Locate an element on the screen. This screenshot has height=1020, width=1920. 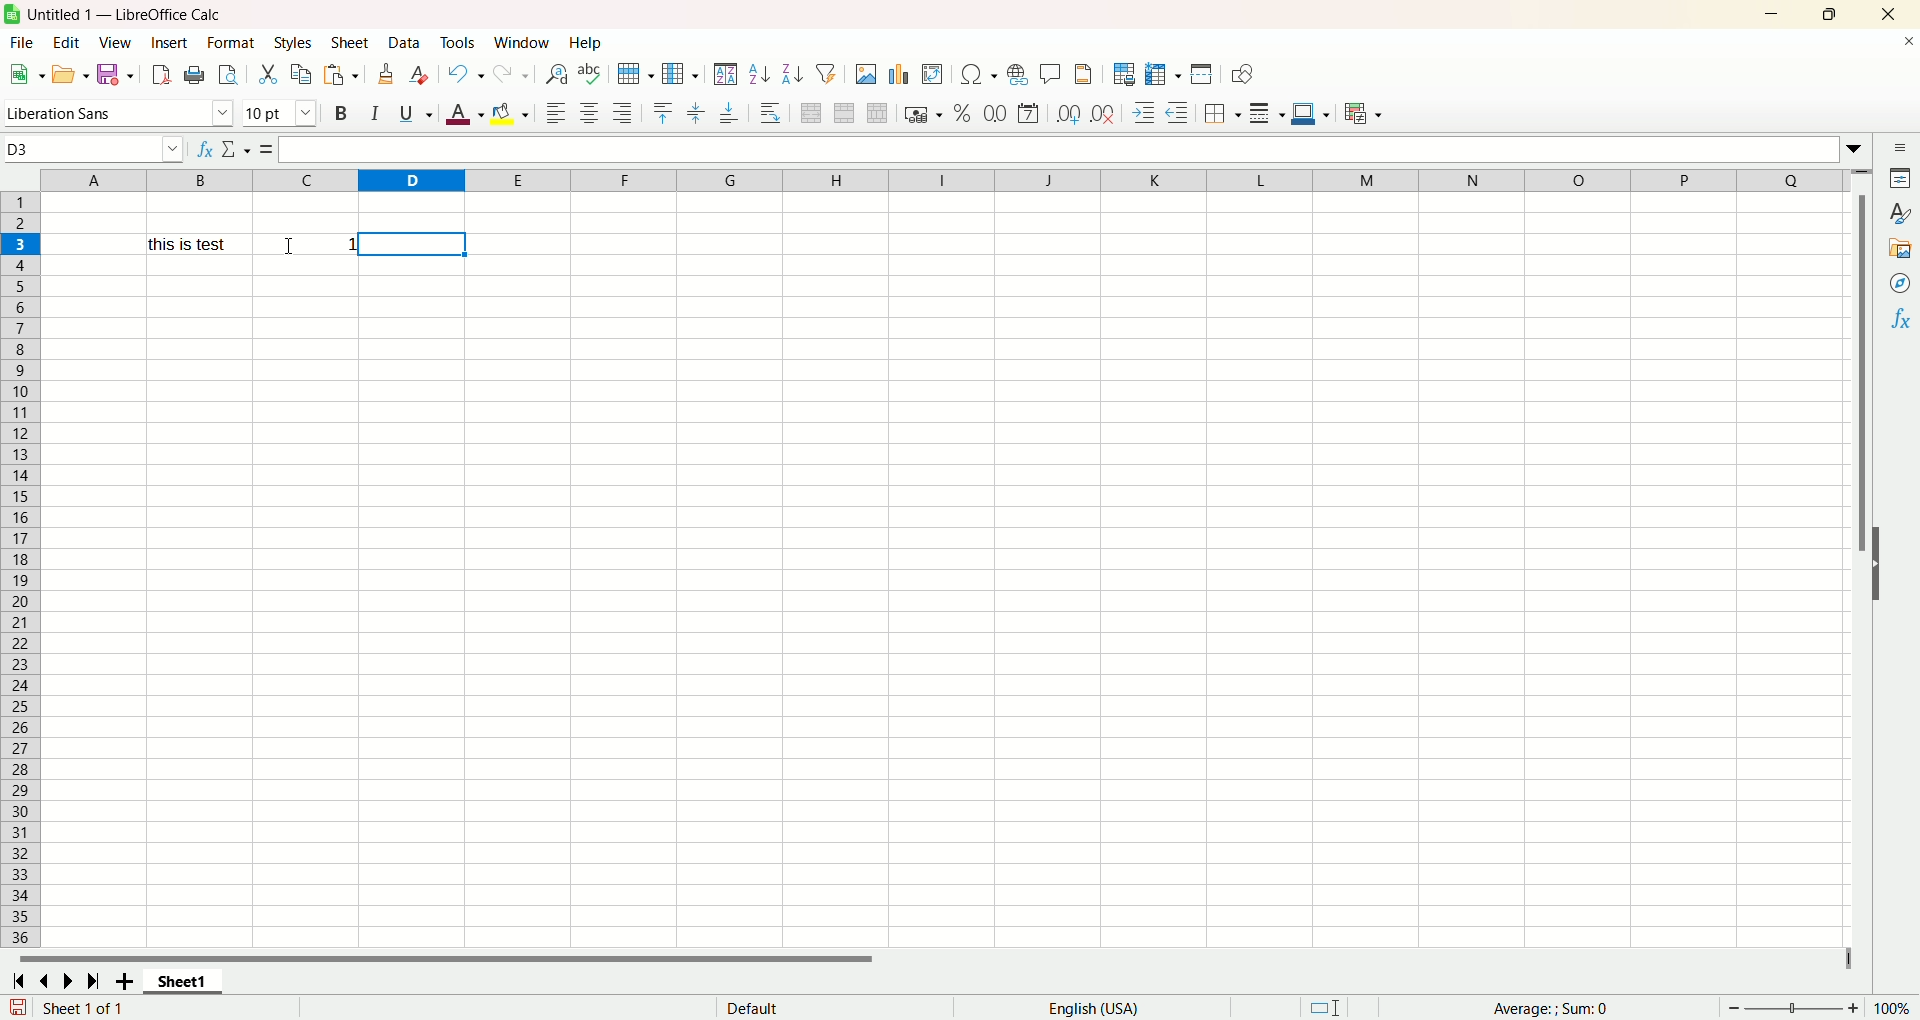
paste is located at coordinates (338, 74).